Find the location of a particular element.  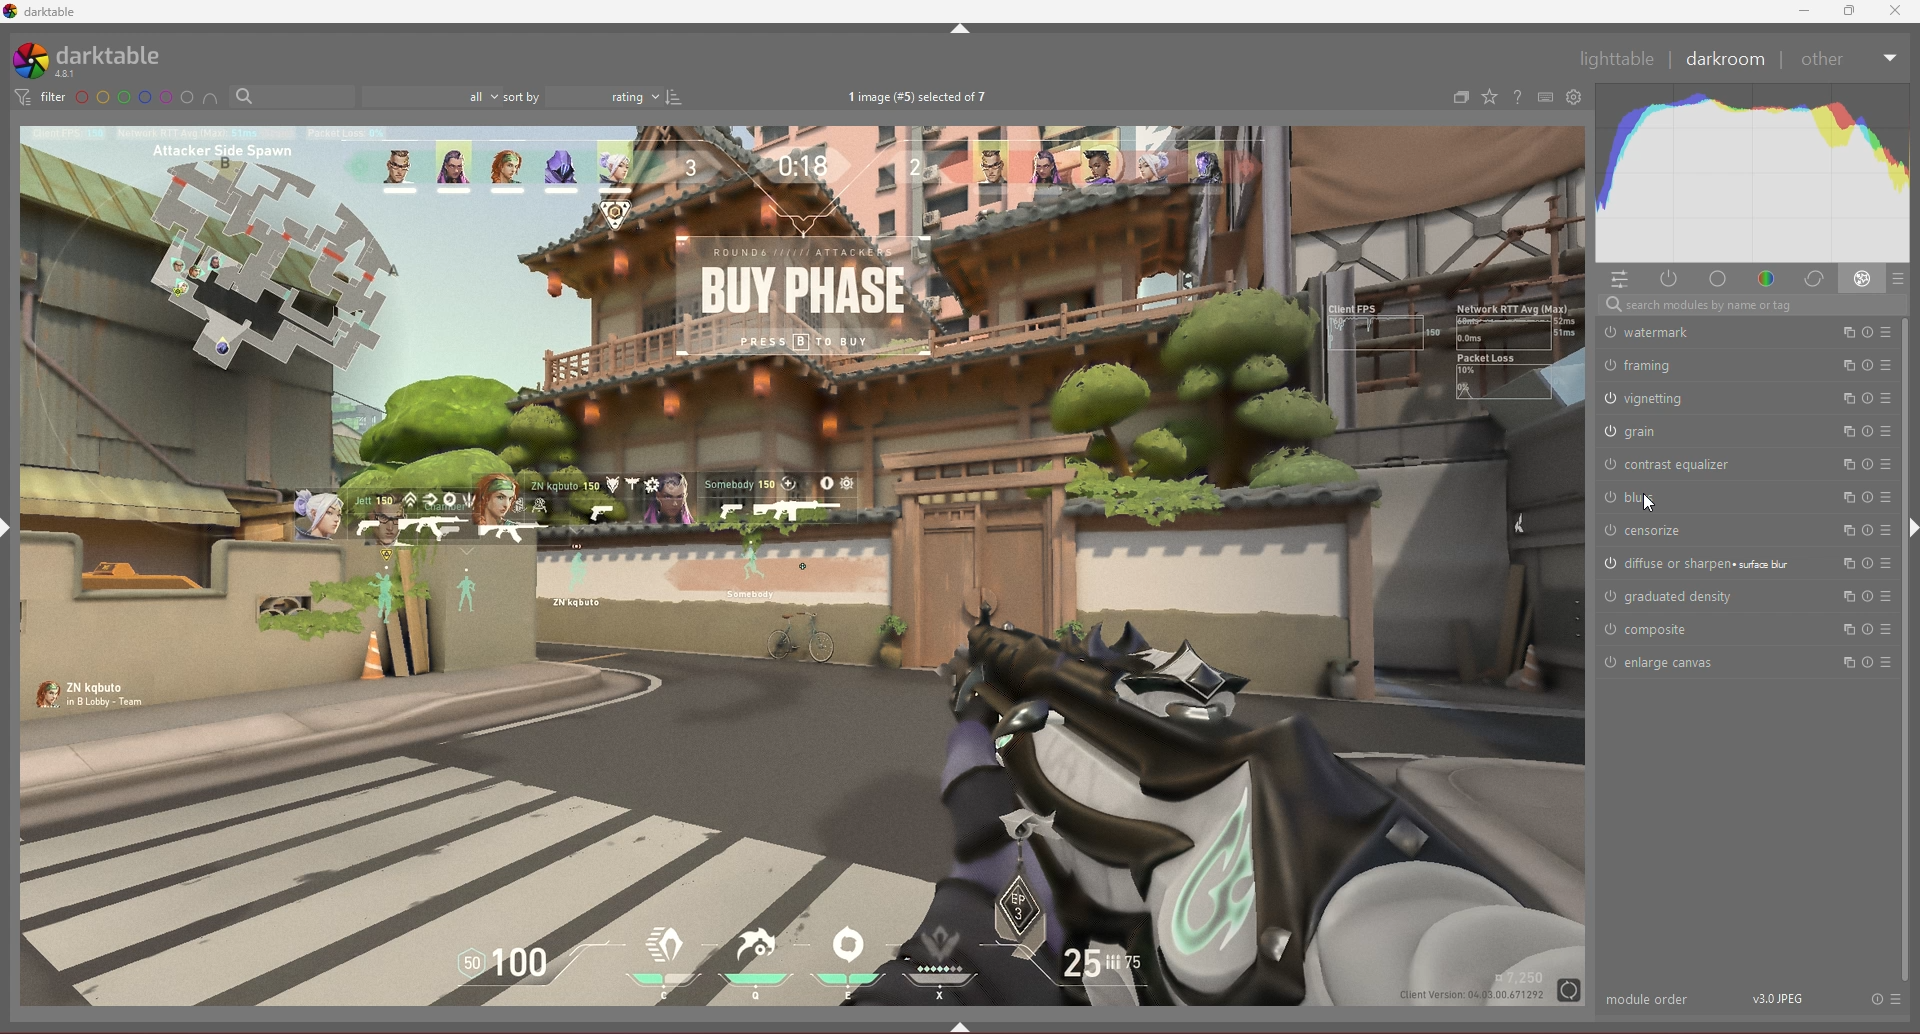

enlarge canvas is located at coordinates (1672, 663).